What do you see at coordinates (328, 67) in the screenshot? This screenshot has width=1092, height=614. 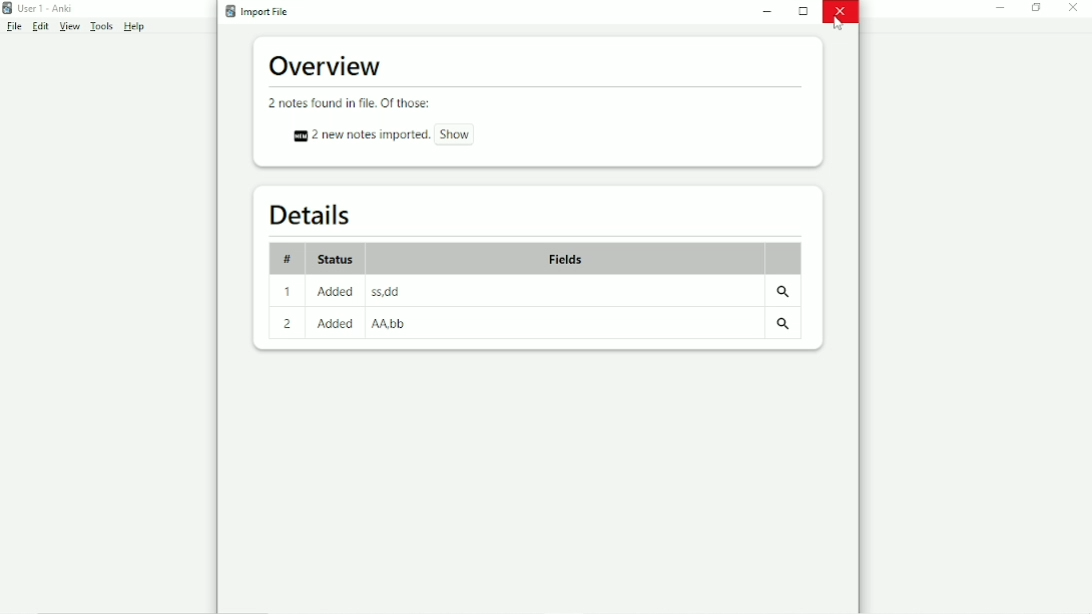 I see `Overview` at bounding box center [328, 67].